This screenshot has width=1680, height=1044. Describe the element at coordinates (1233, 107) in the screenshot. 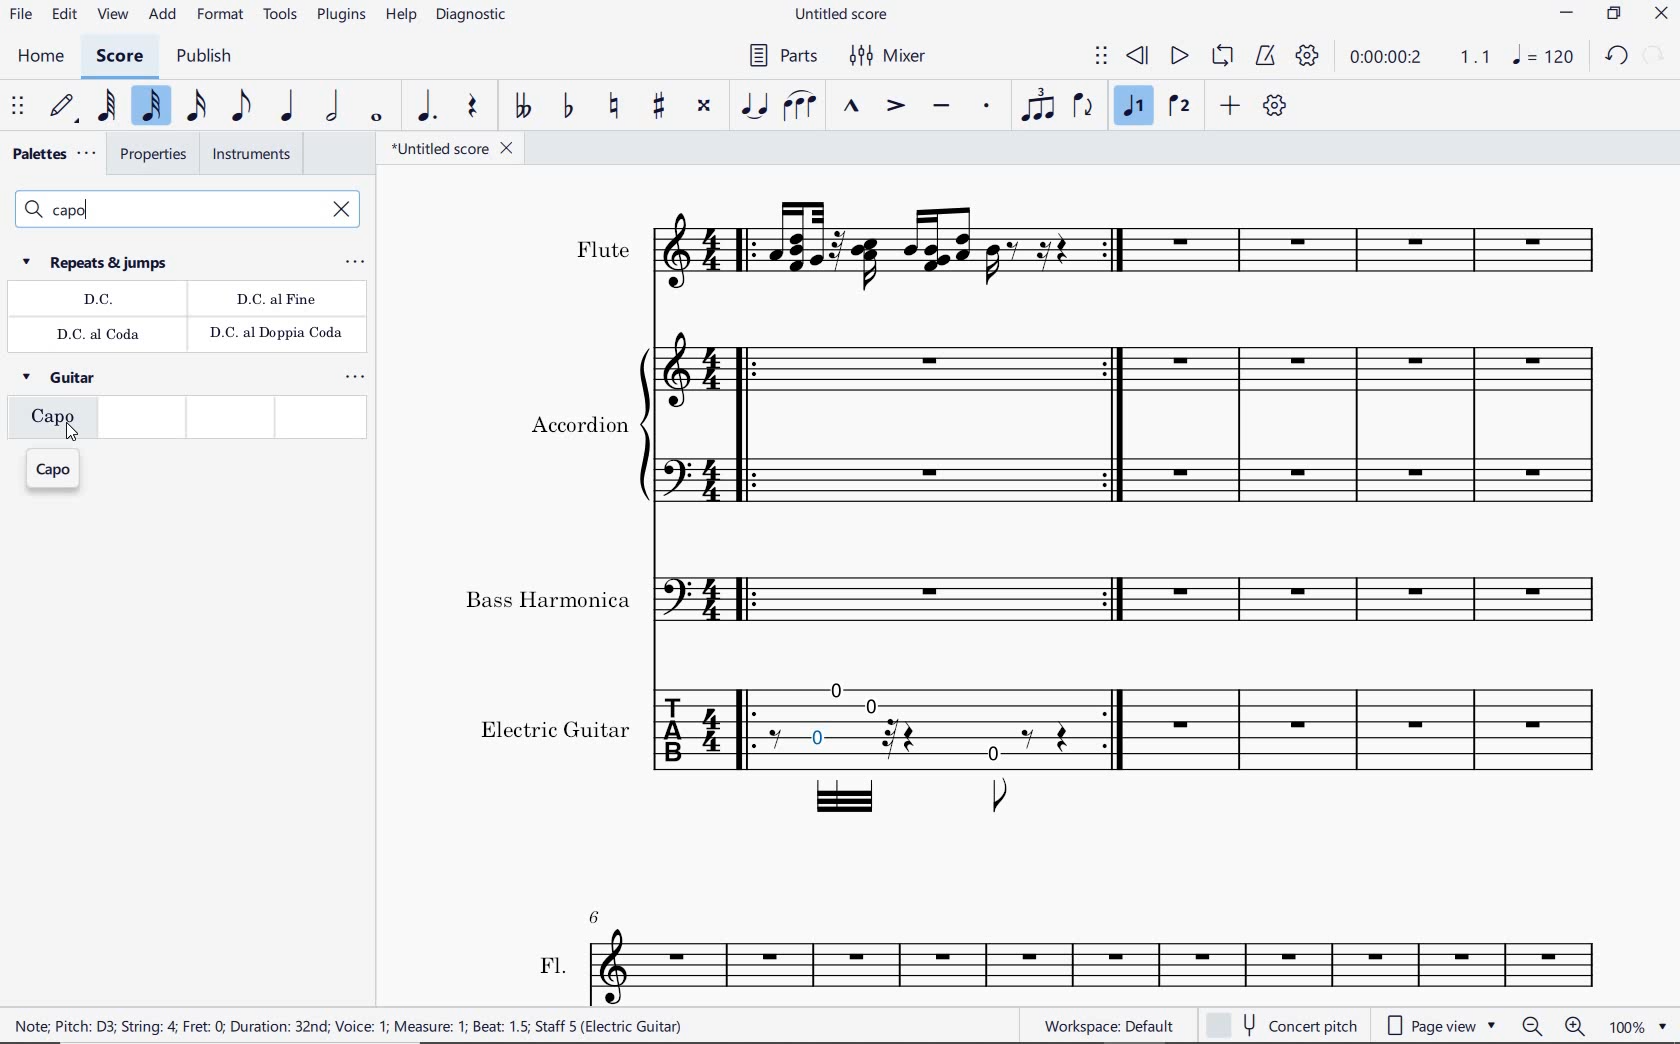

I see `add` at that location.